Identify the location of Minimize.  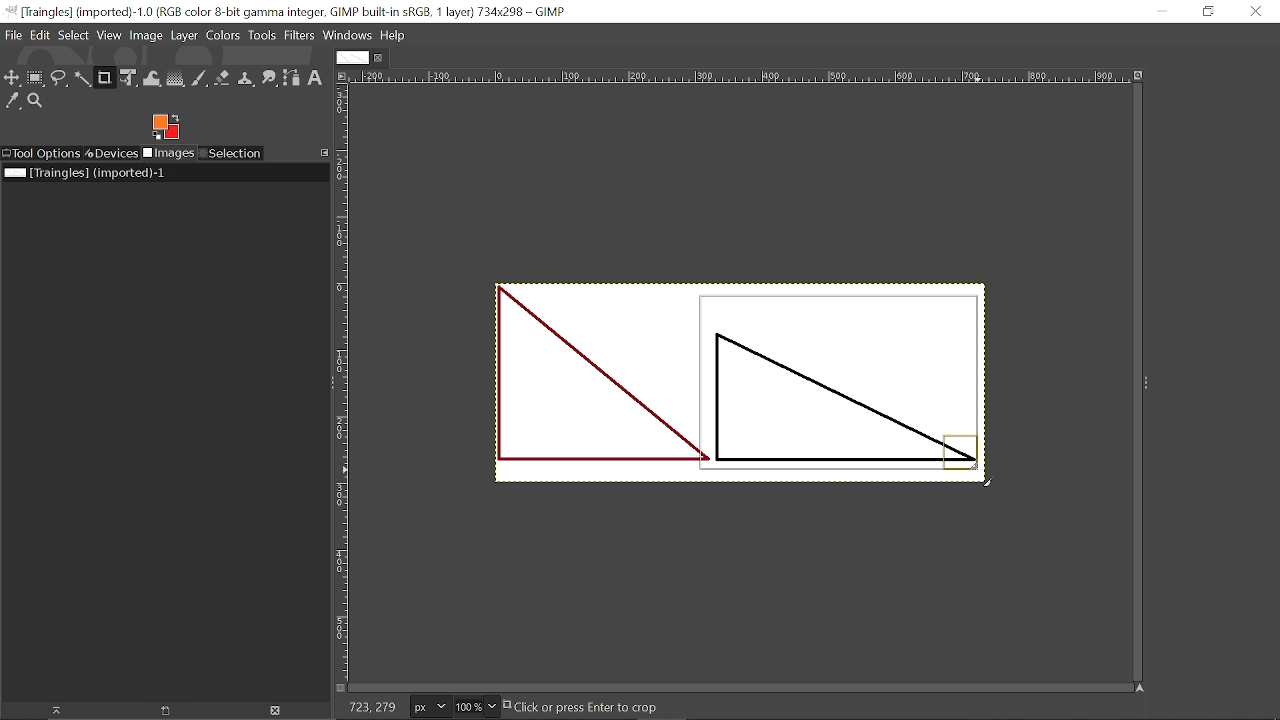
(1170, 11).